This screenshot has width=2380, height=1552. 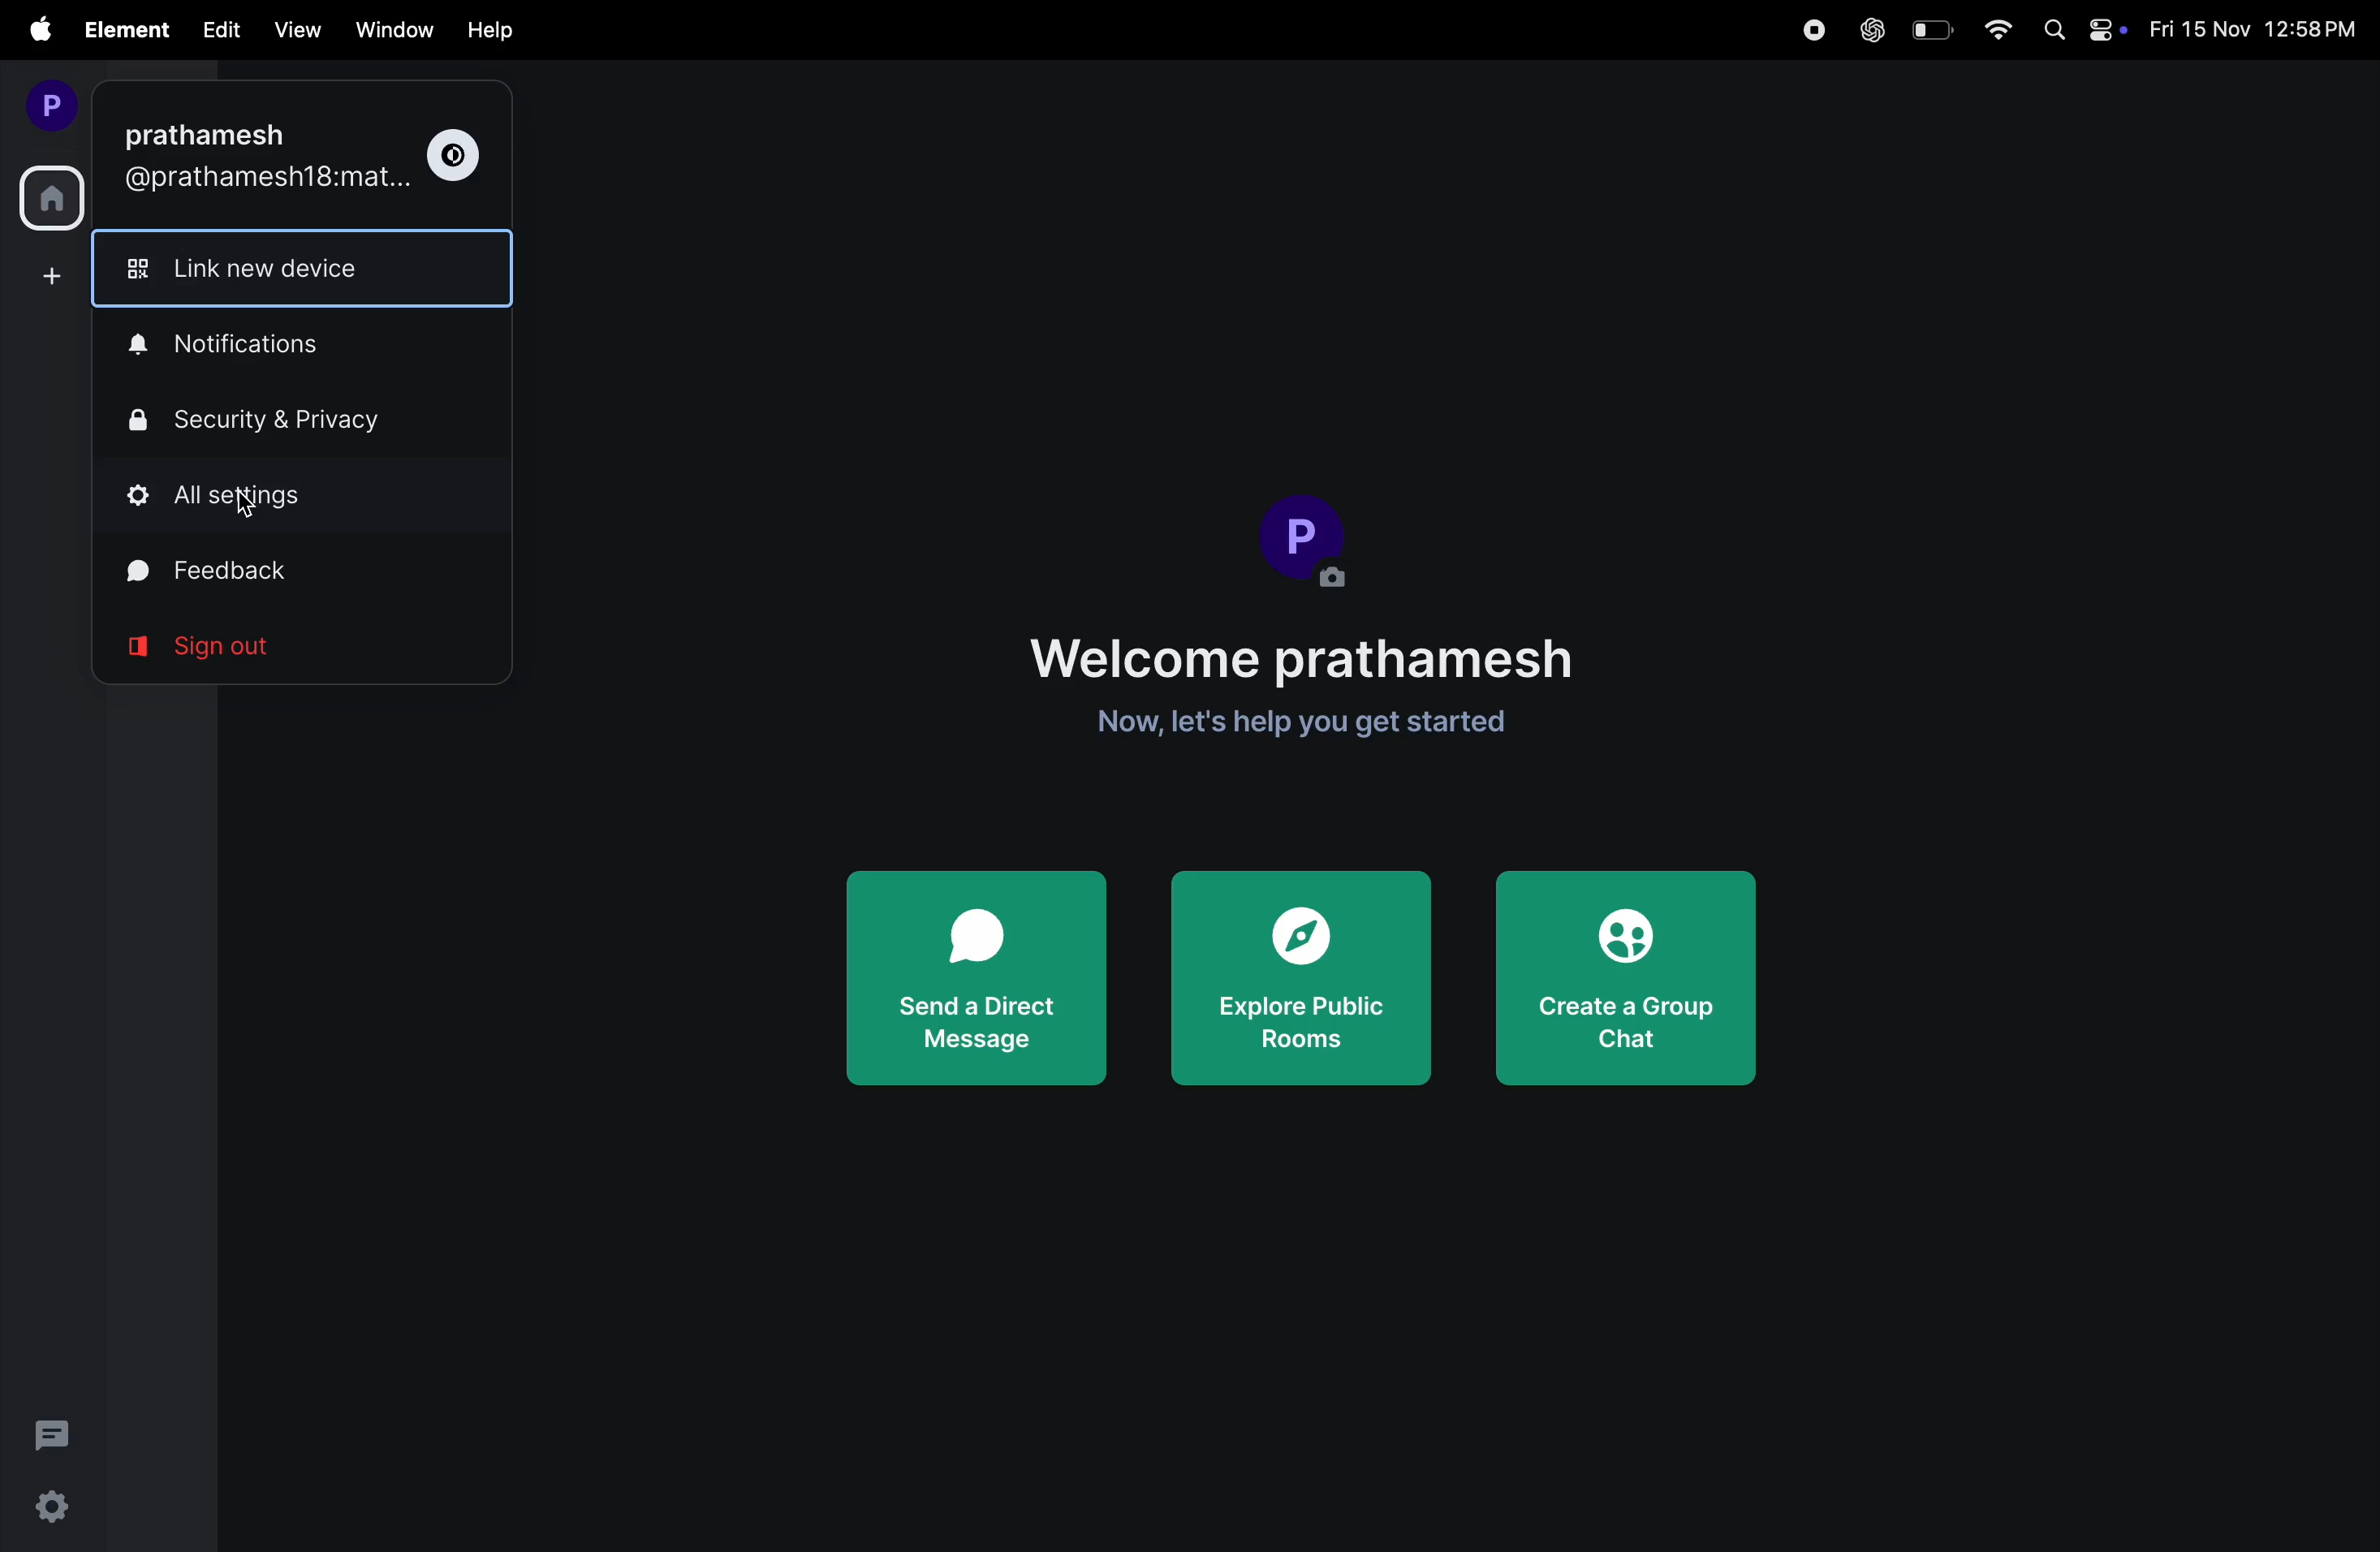 I want to click on battery, so click(x=1931, y=29).